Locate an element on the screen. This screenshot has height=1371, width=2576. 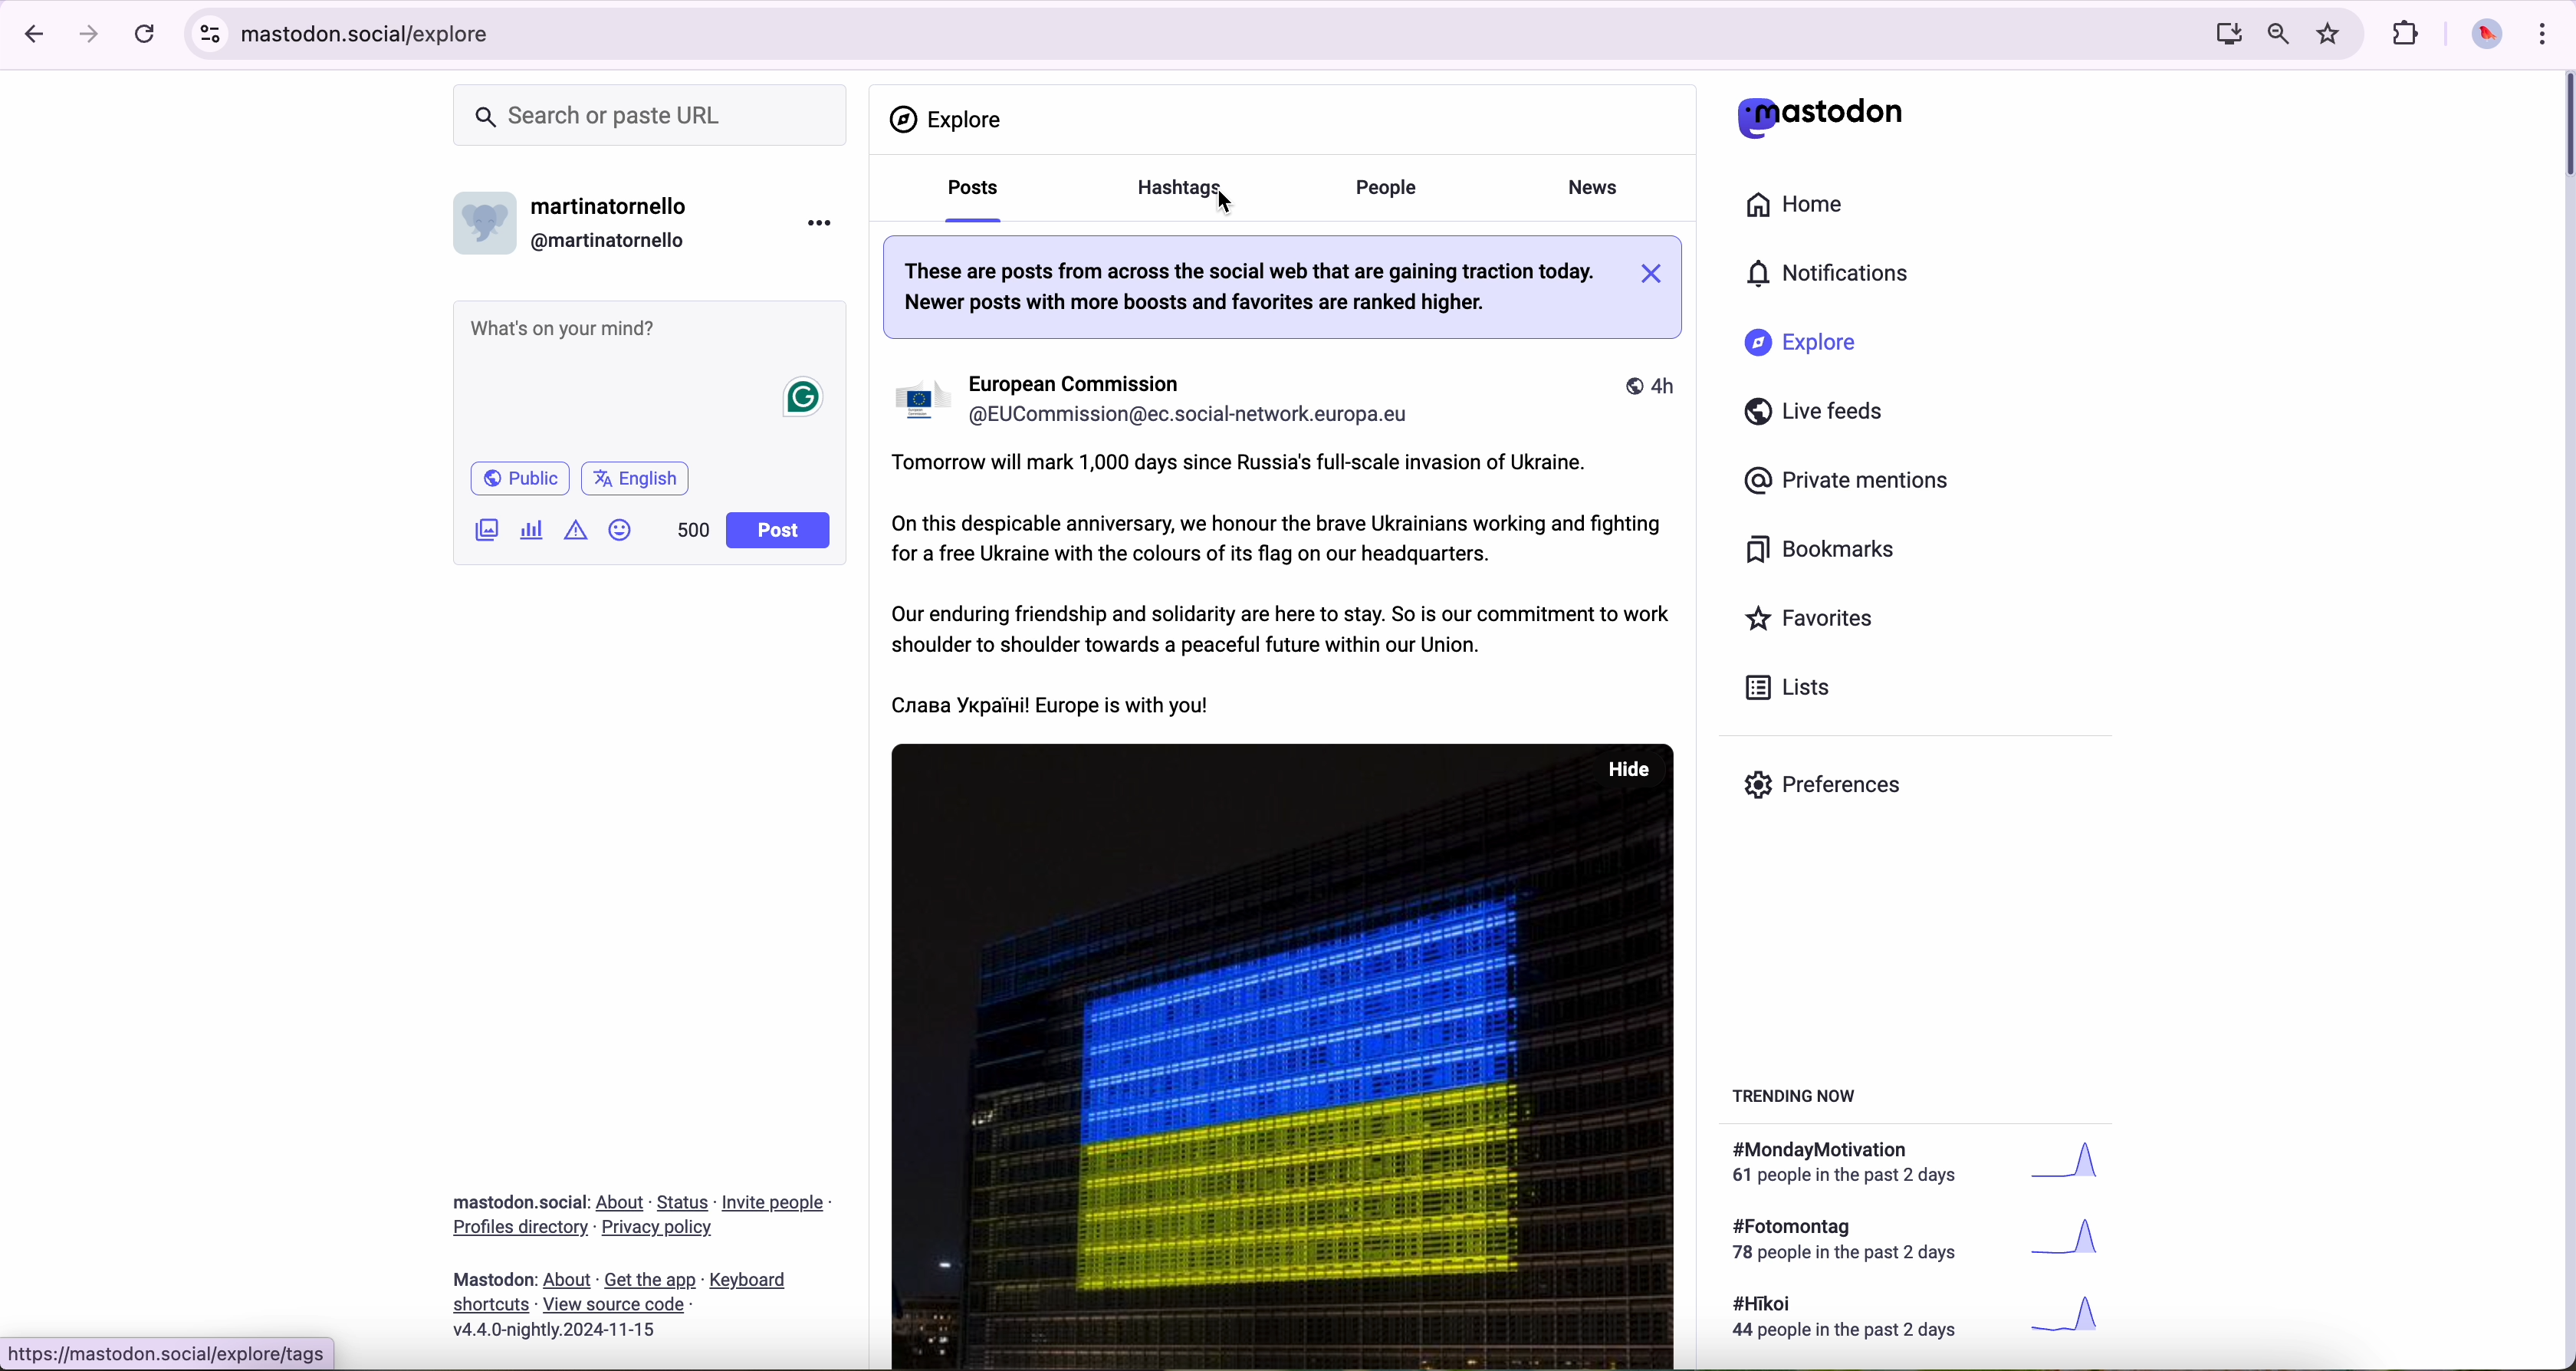
navigate foward is located at coordinates (92, 35).